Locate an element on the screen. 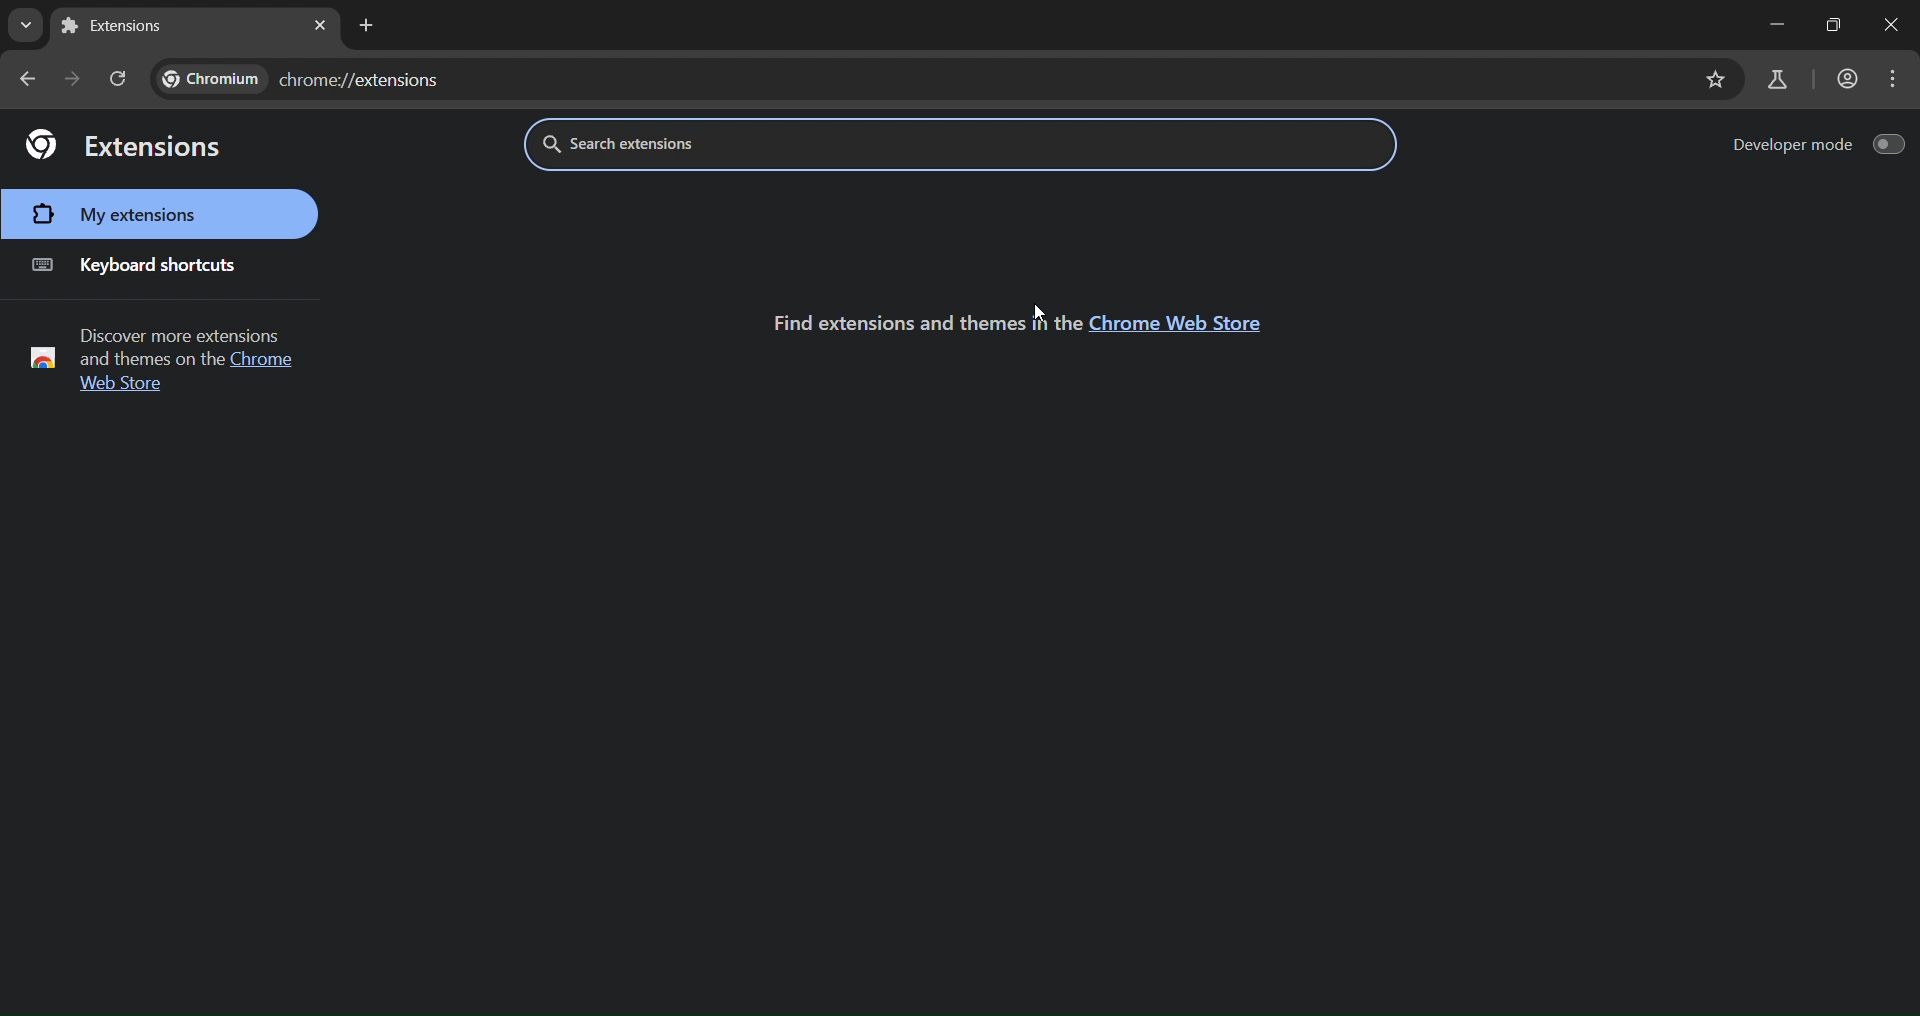 This screenshot has height=1016, width=1920. minimize is located at coordinates (1773, 20).